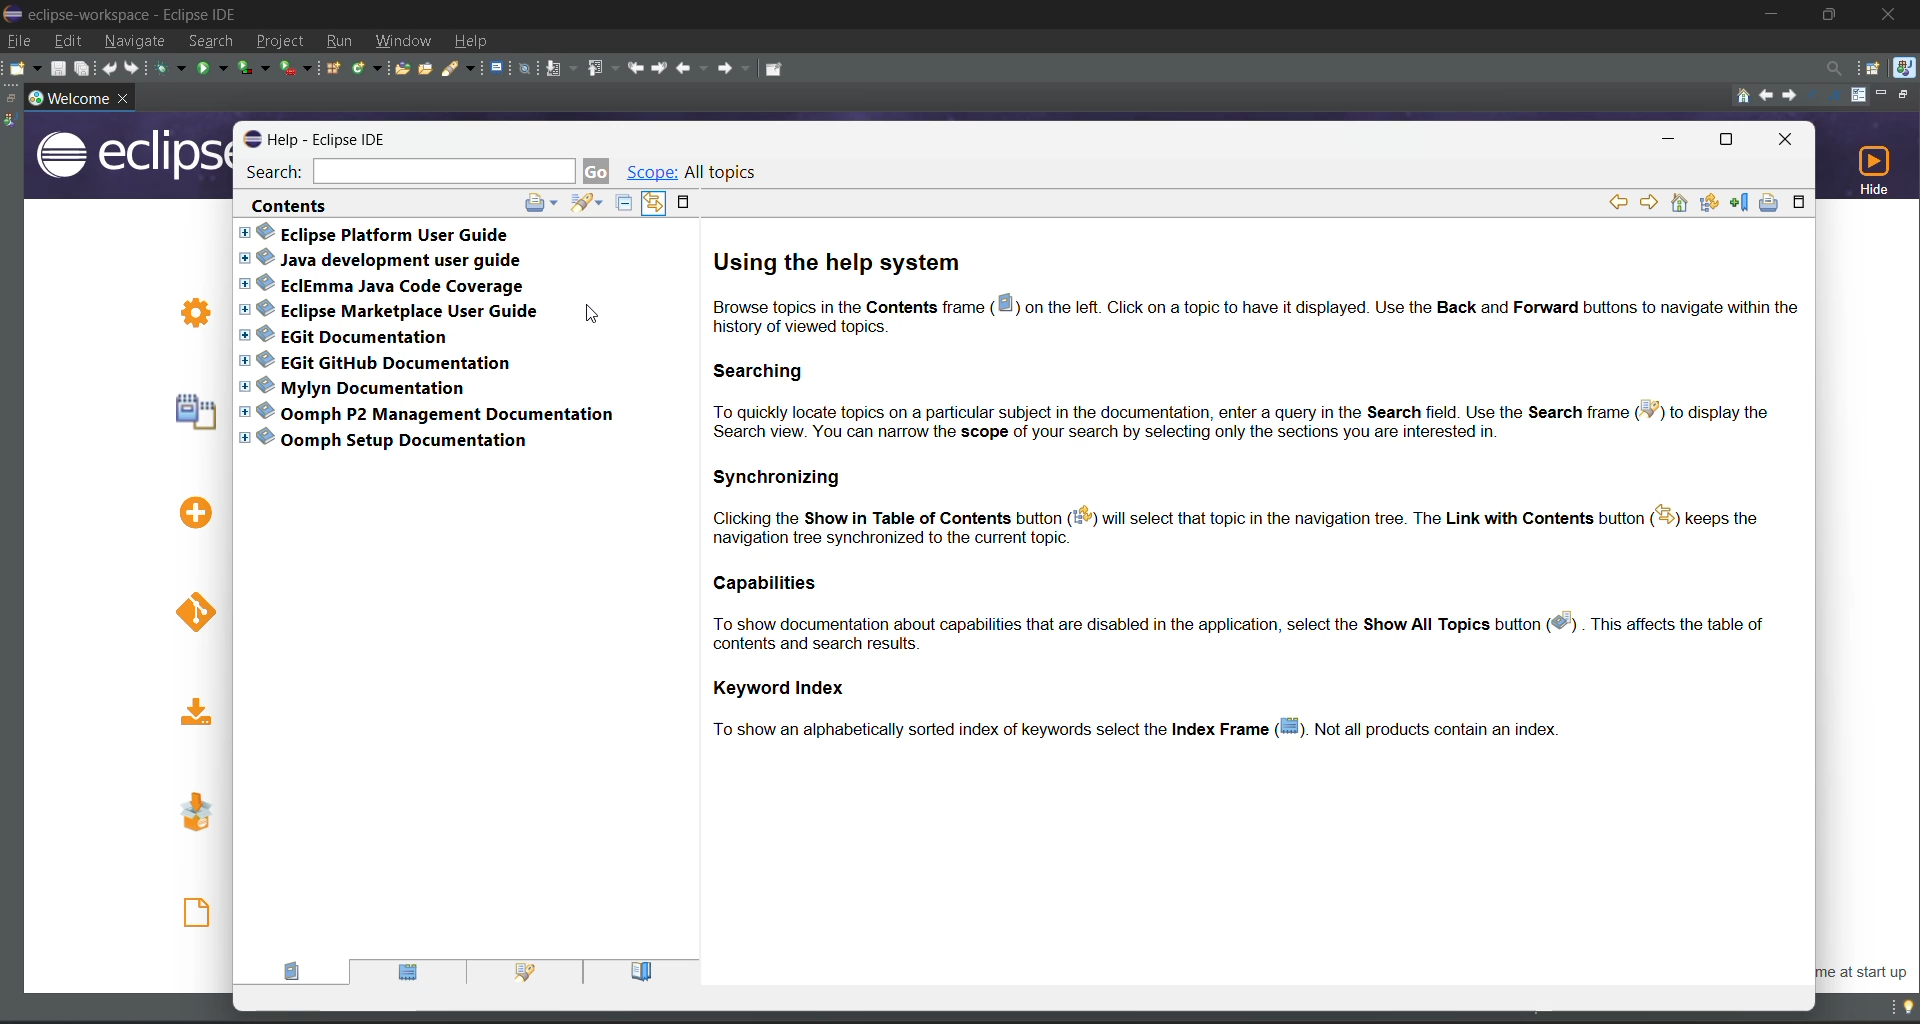  I want to click on open a terminal, so click(497, 66).